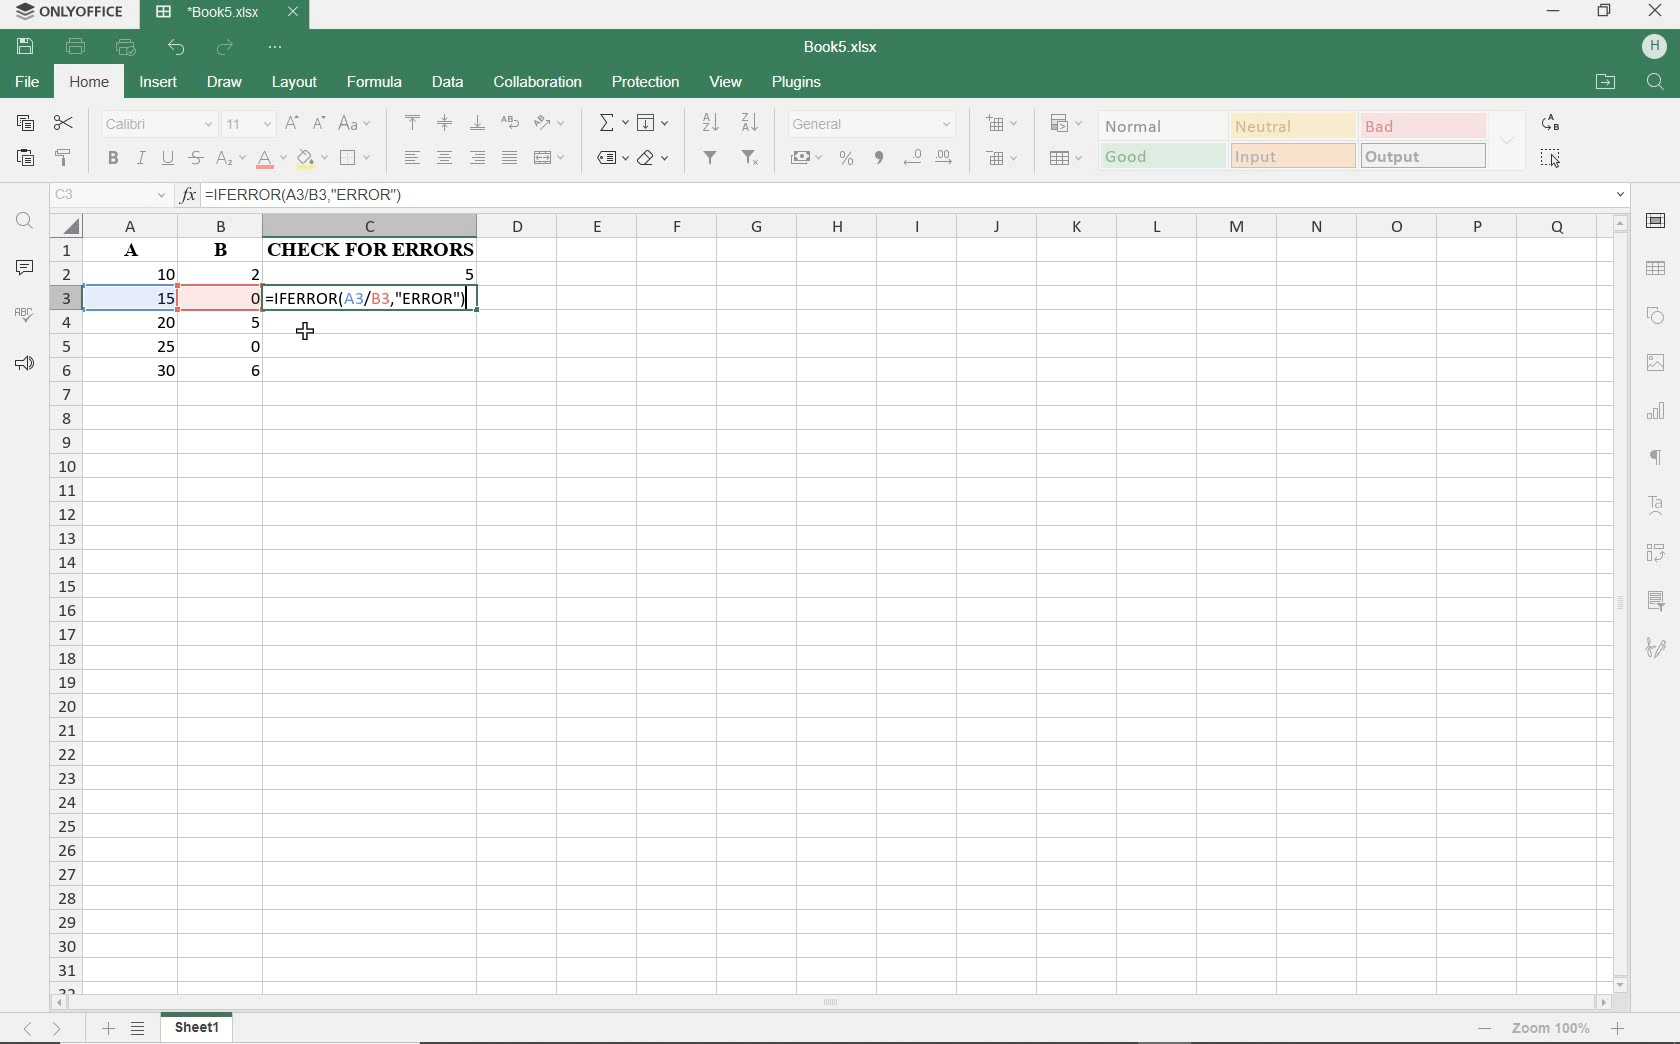 The image size is (1680, 1044). What do you see at coordinates (108, 1028) in the screenshot?
I see `` at bounding box center [108, 1028].